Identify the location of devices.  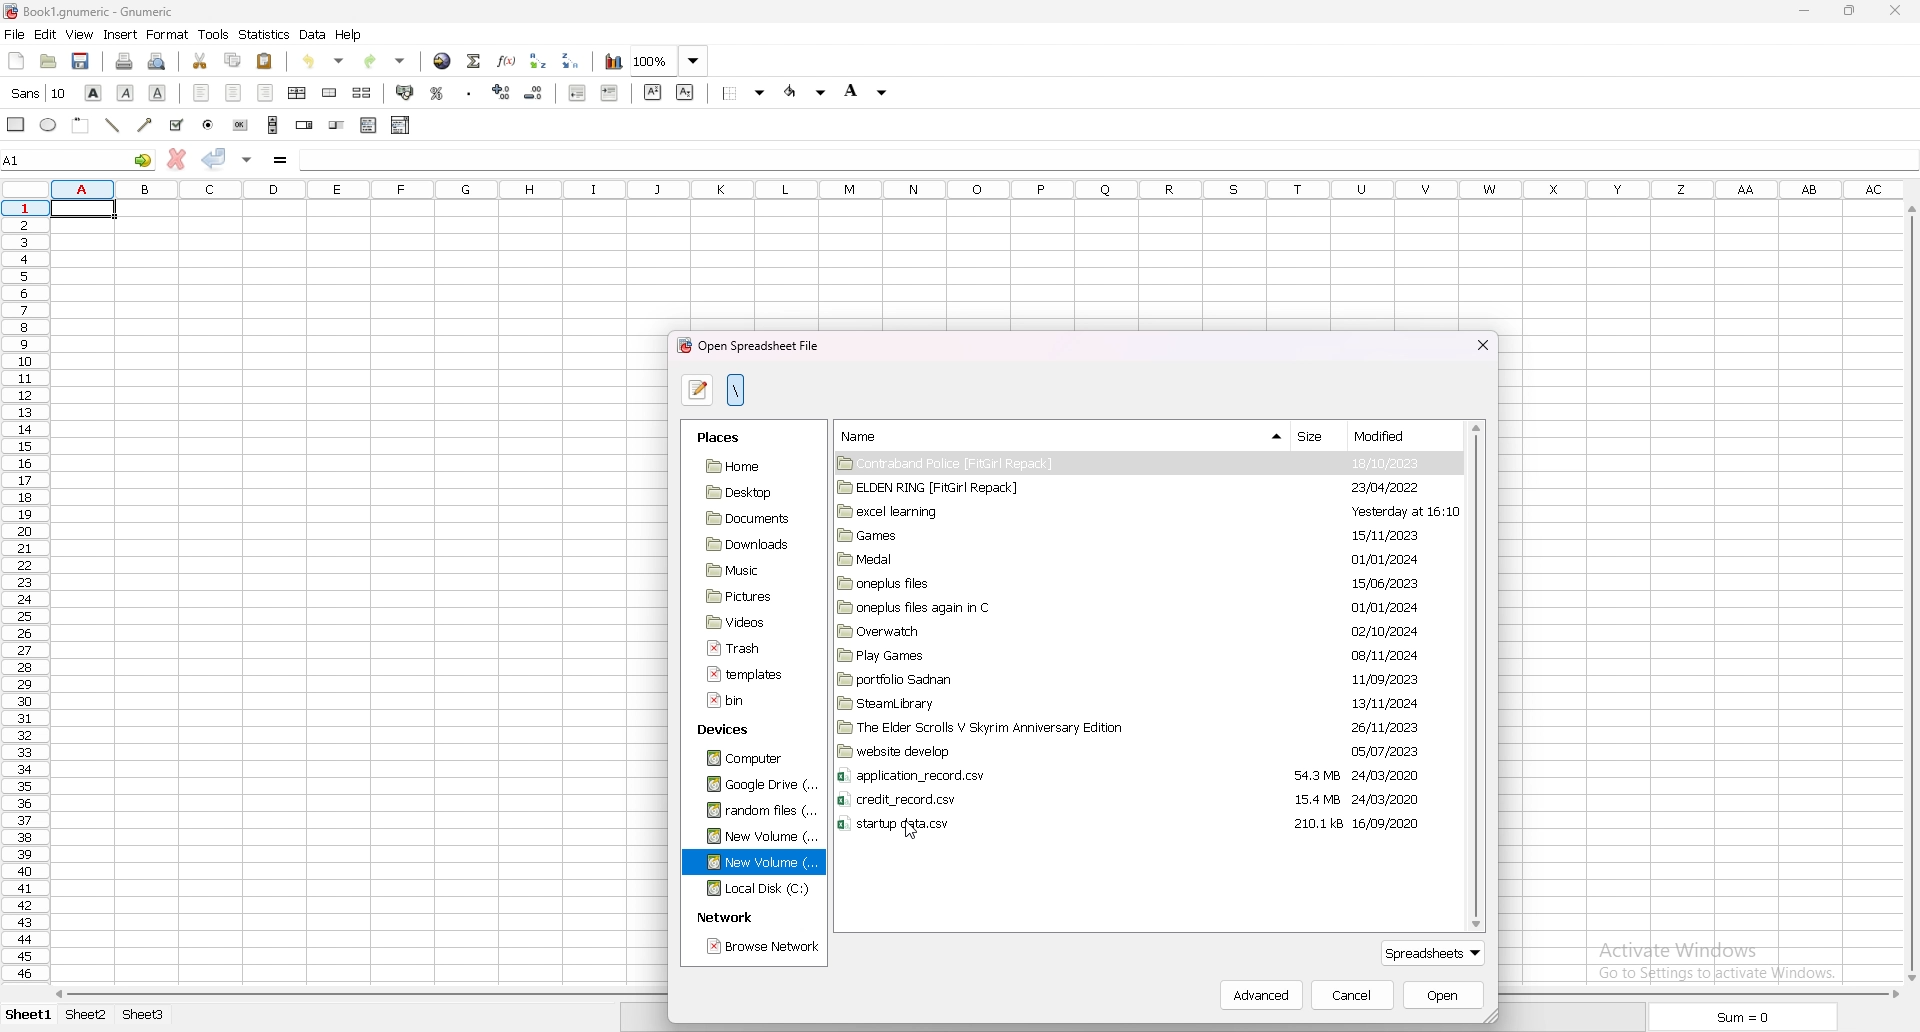
(734, 726).